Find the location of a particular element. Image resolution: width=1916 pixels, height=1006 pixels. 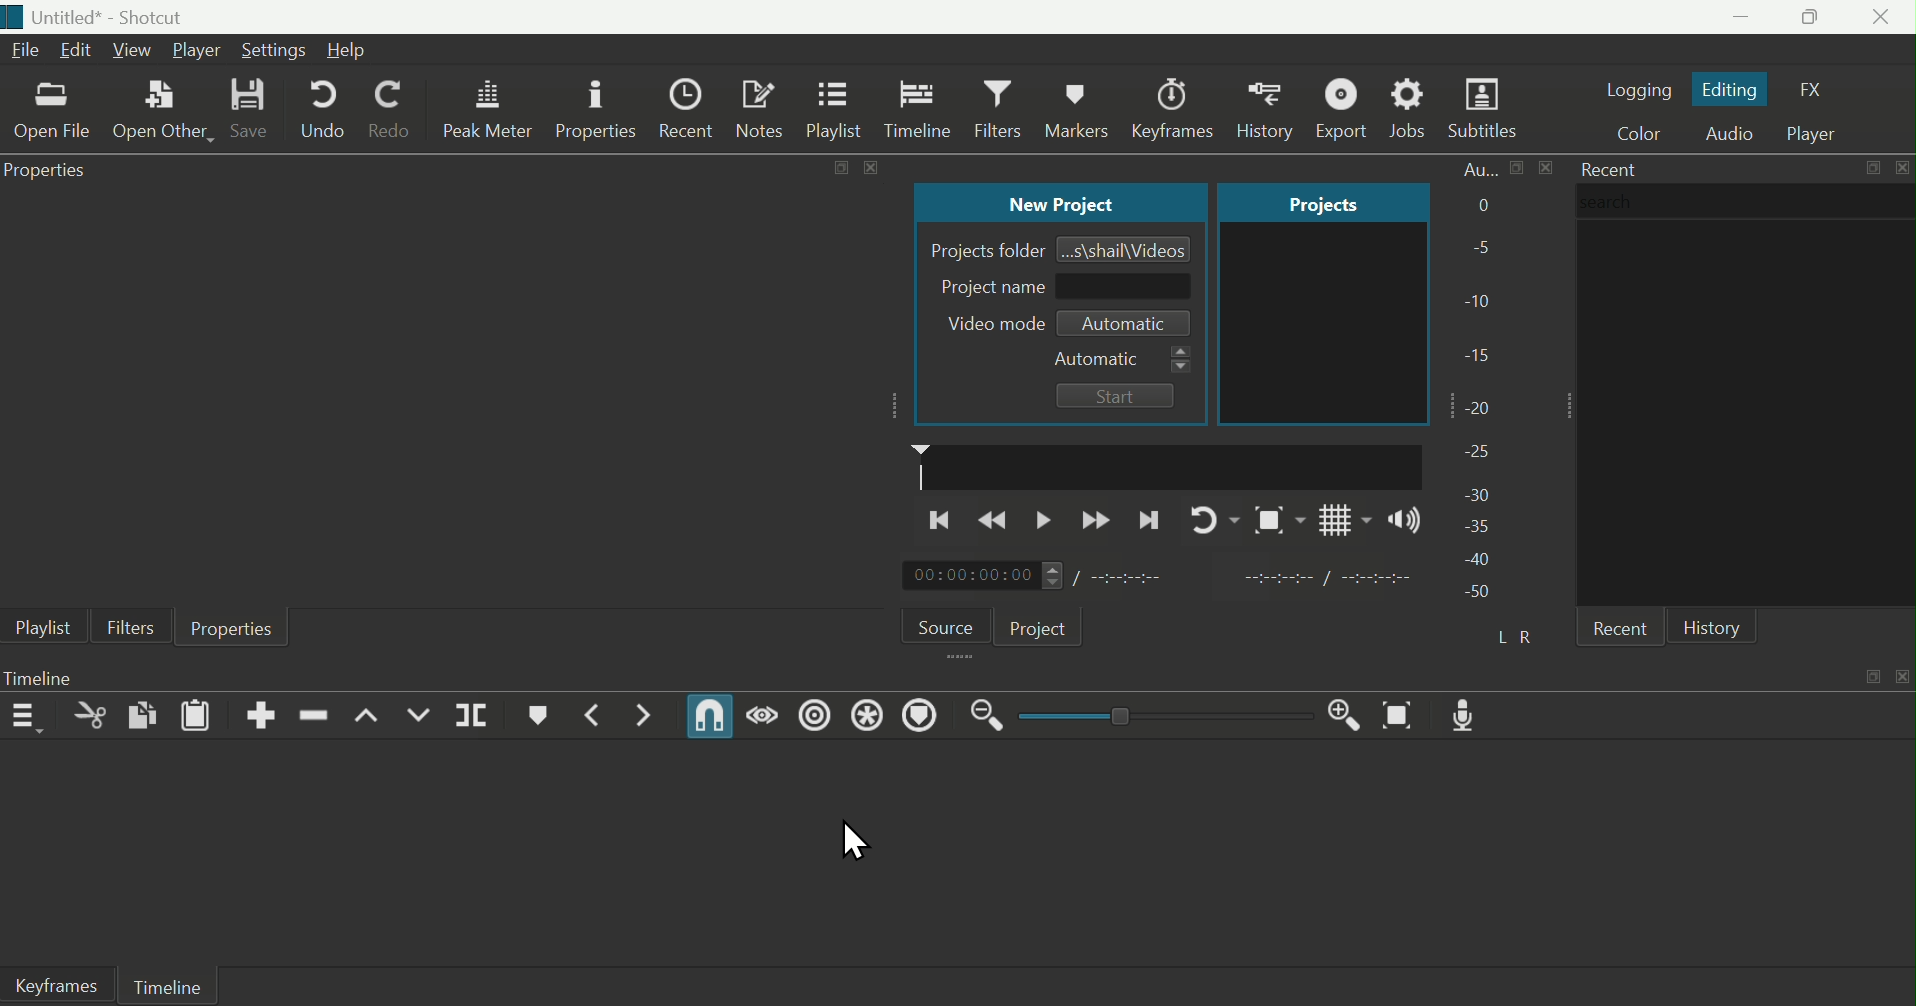

Zoom Timeline out is located at coordinates (987, 721).